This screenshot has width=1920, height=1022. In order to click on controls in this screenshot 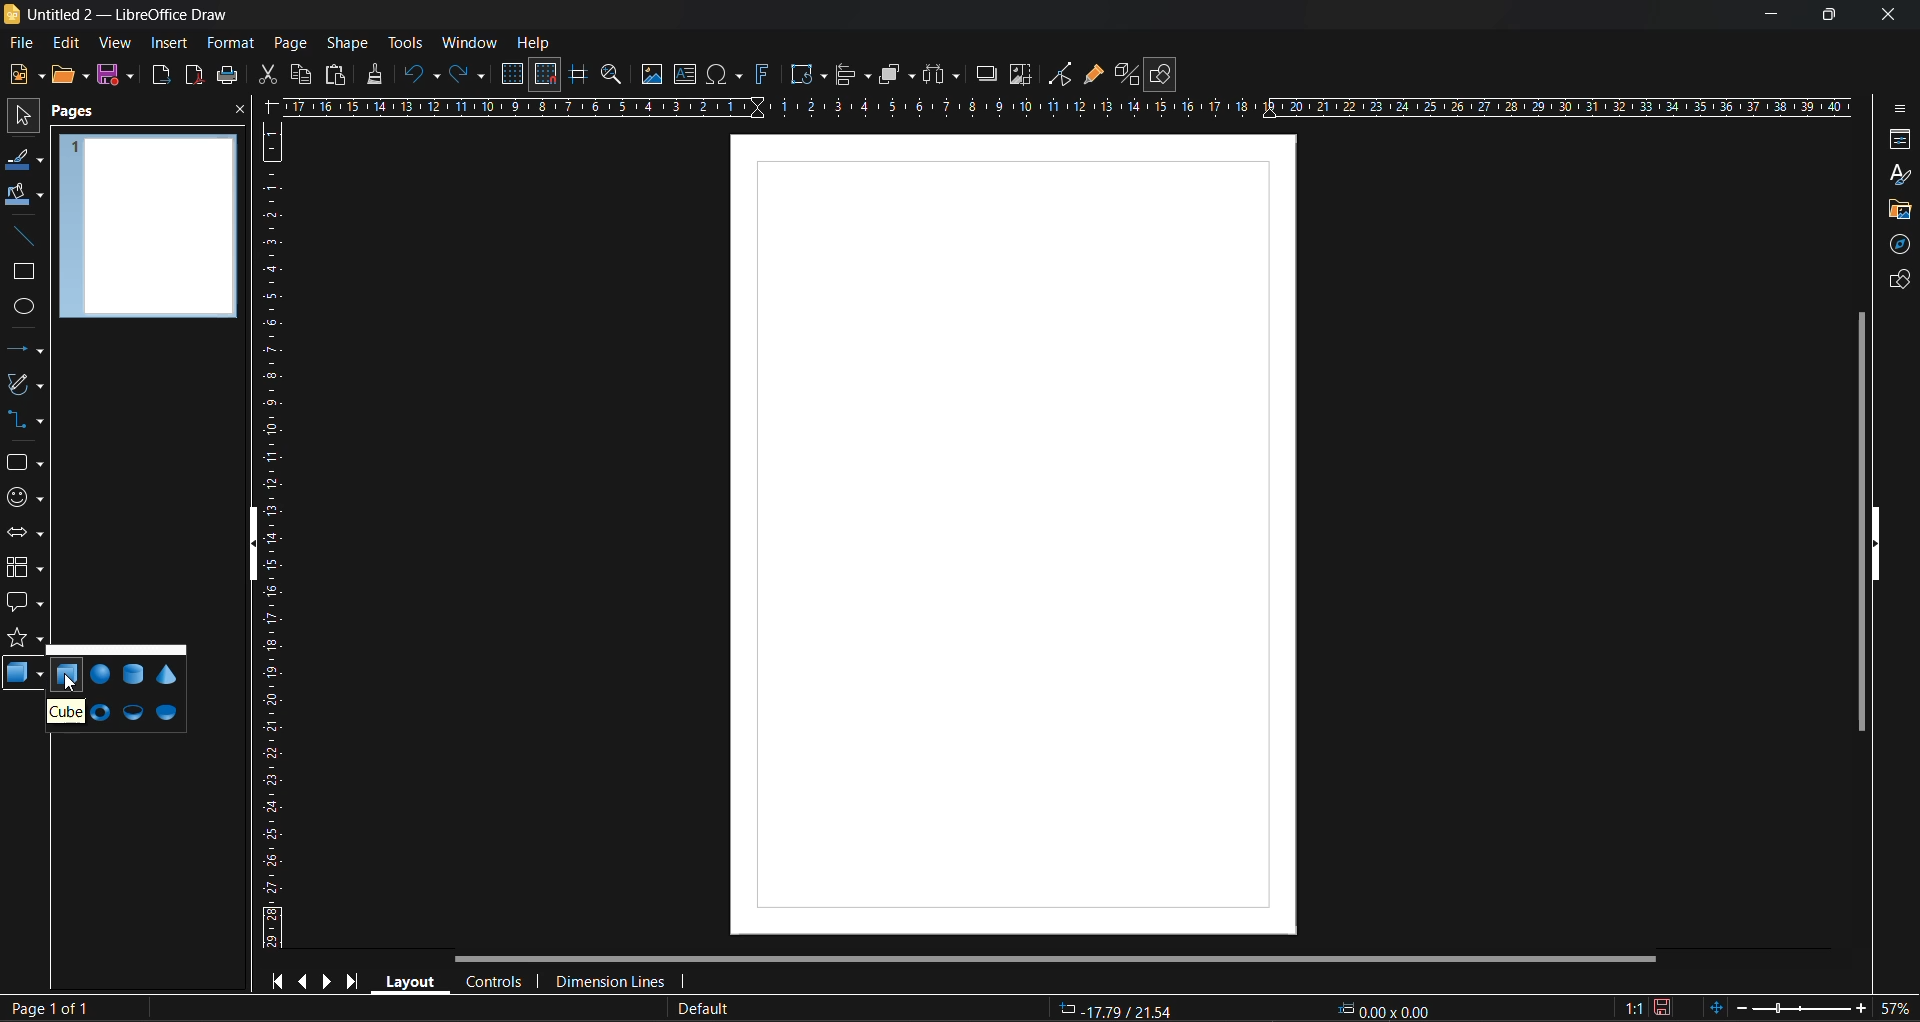, I will do `click(498, 981)`.